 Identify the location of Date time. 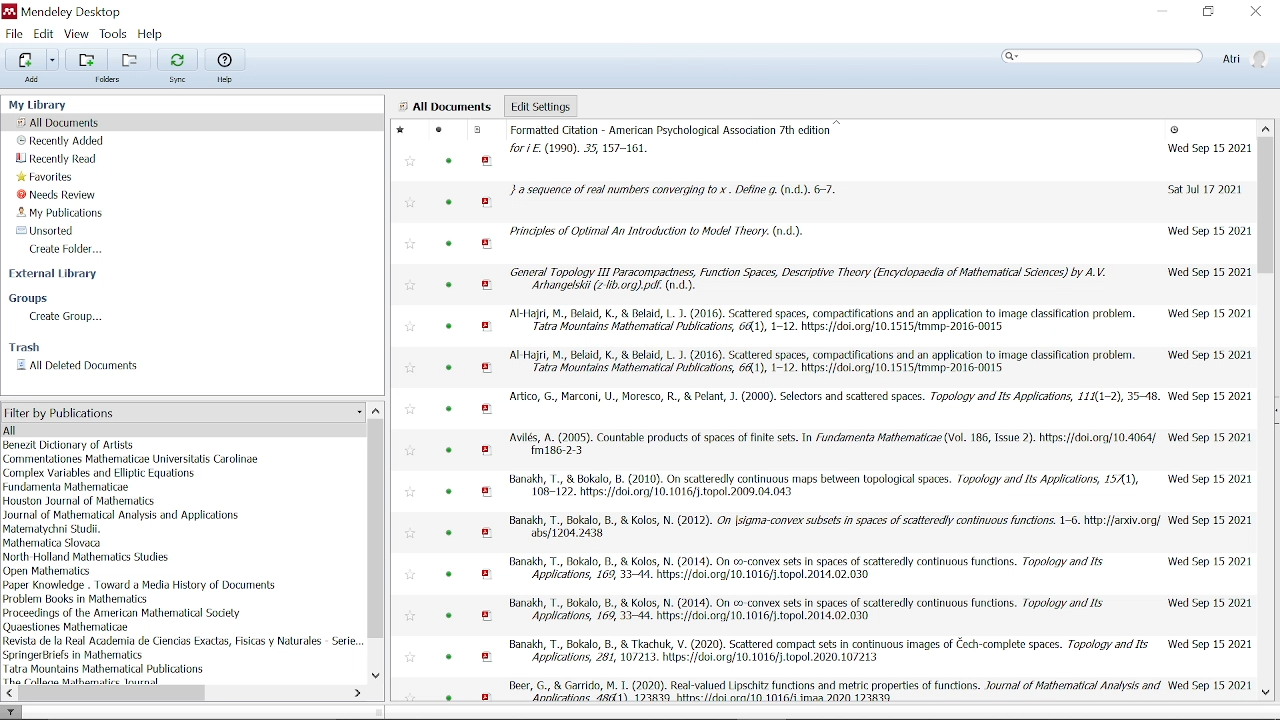
(1207, 271).